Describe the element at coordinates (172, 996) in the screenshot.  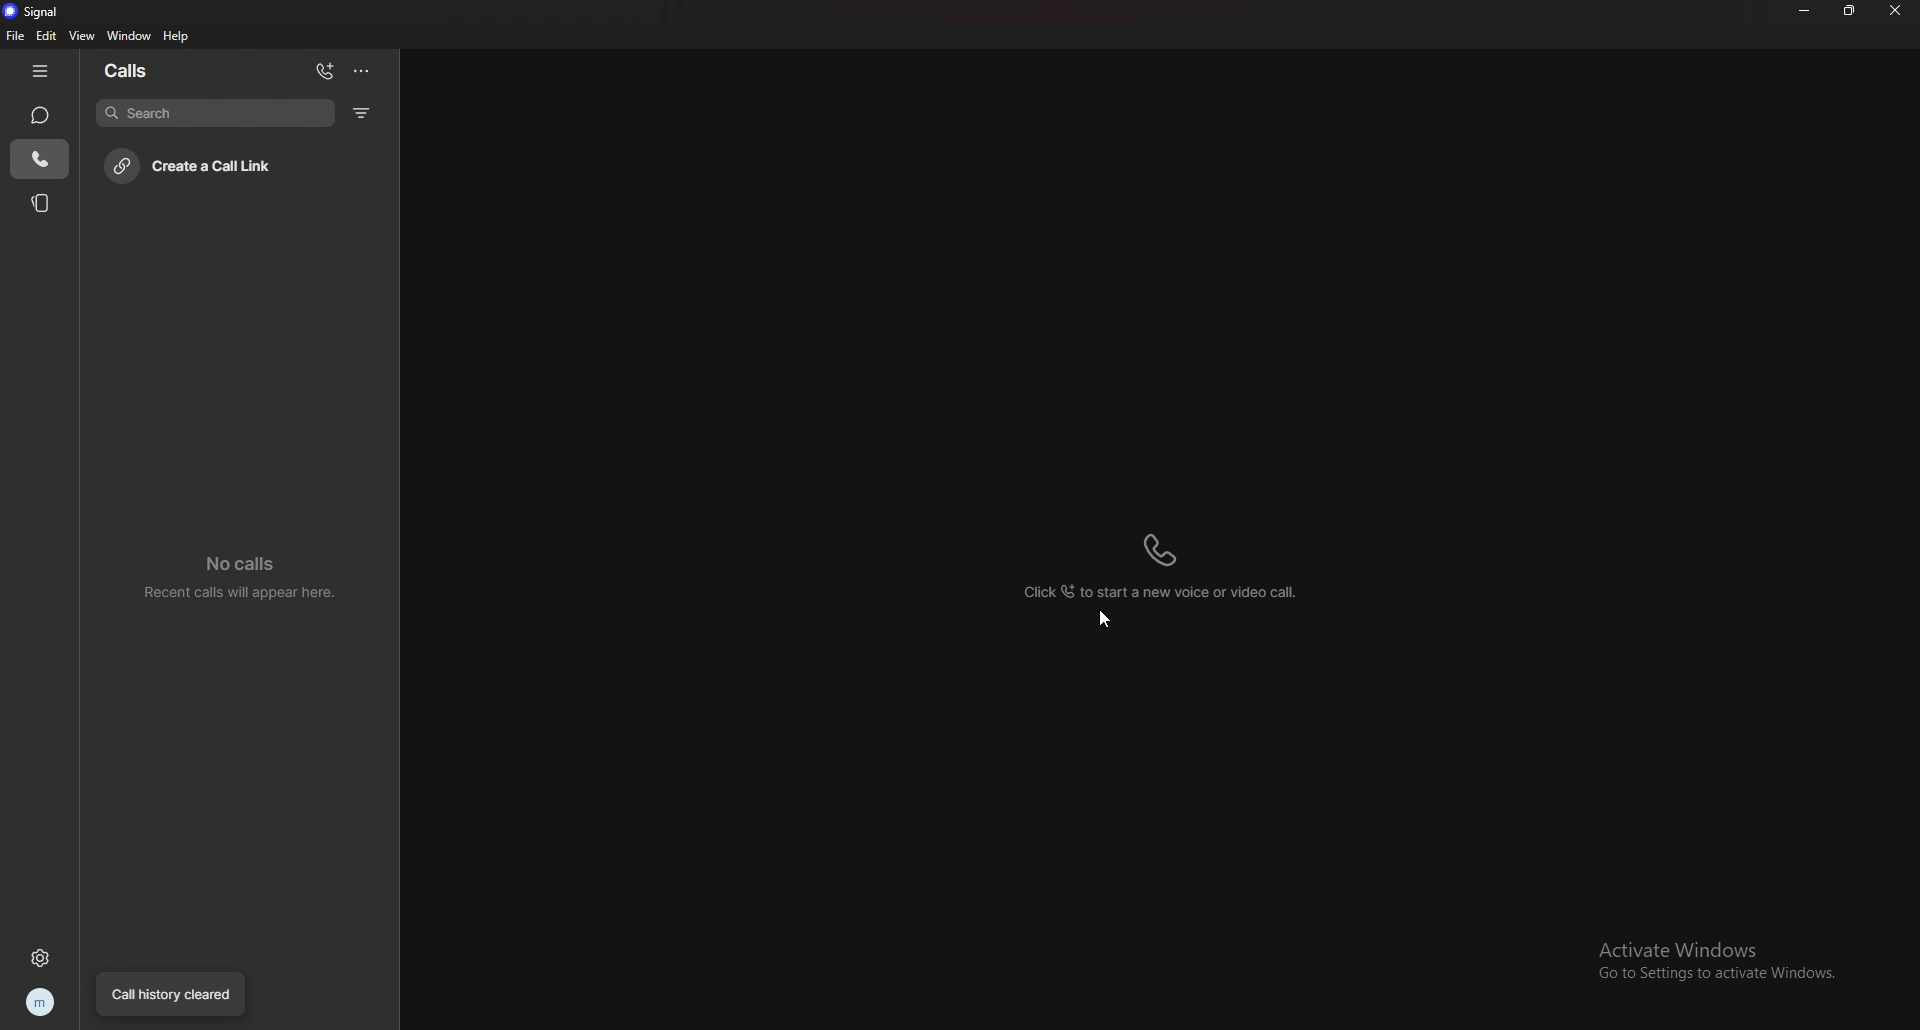
I see `call history cleared` at that location.